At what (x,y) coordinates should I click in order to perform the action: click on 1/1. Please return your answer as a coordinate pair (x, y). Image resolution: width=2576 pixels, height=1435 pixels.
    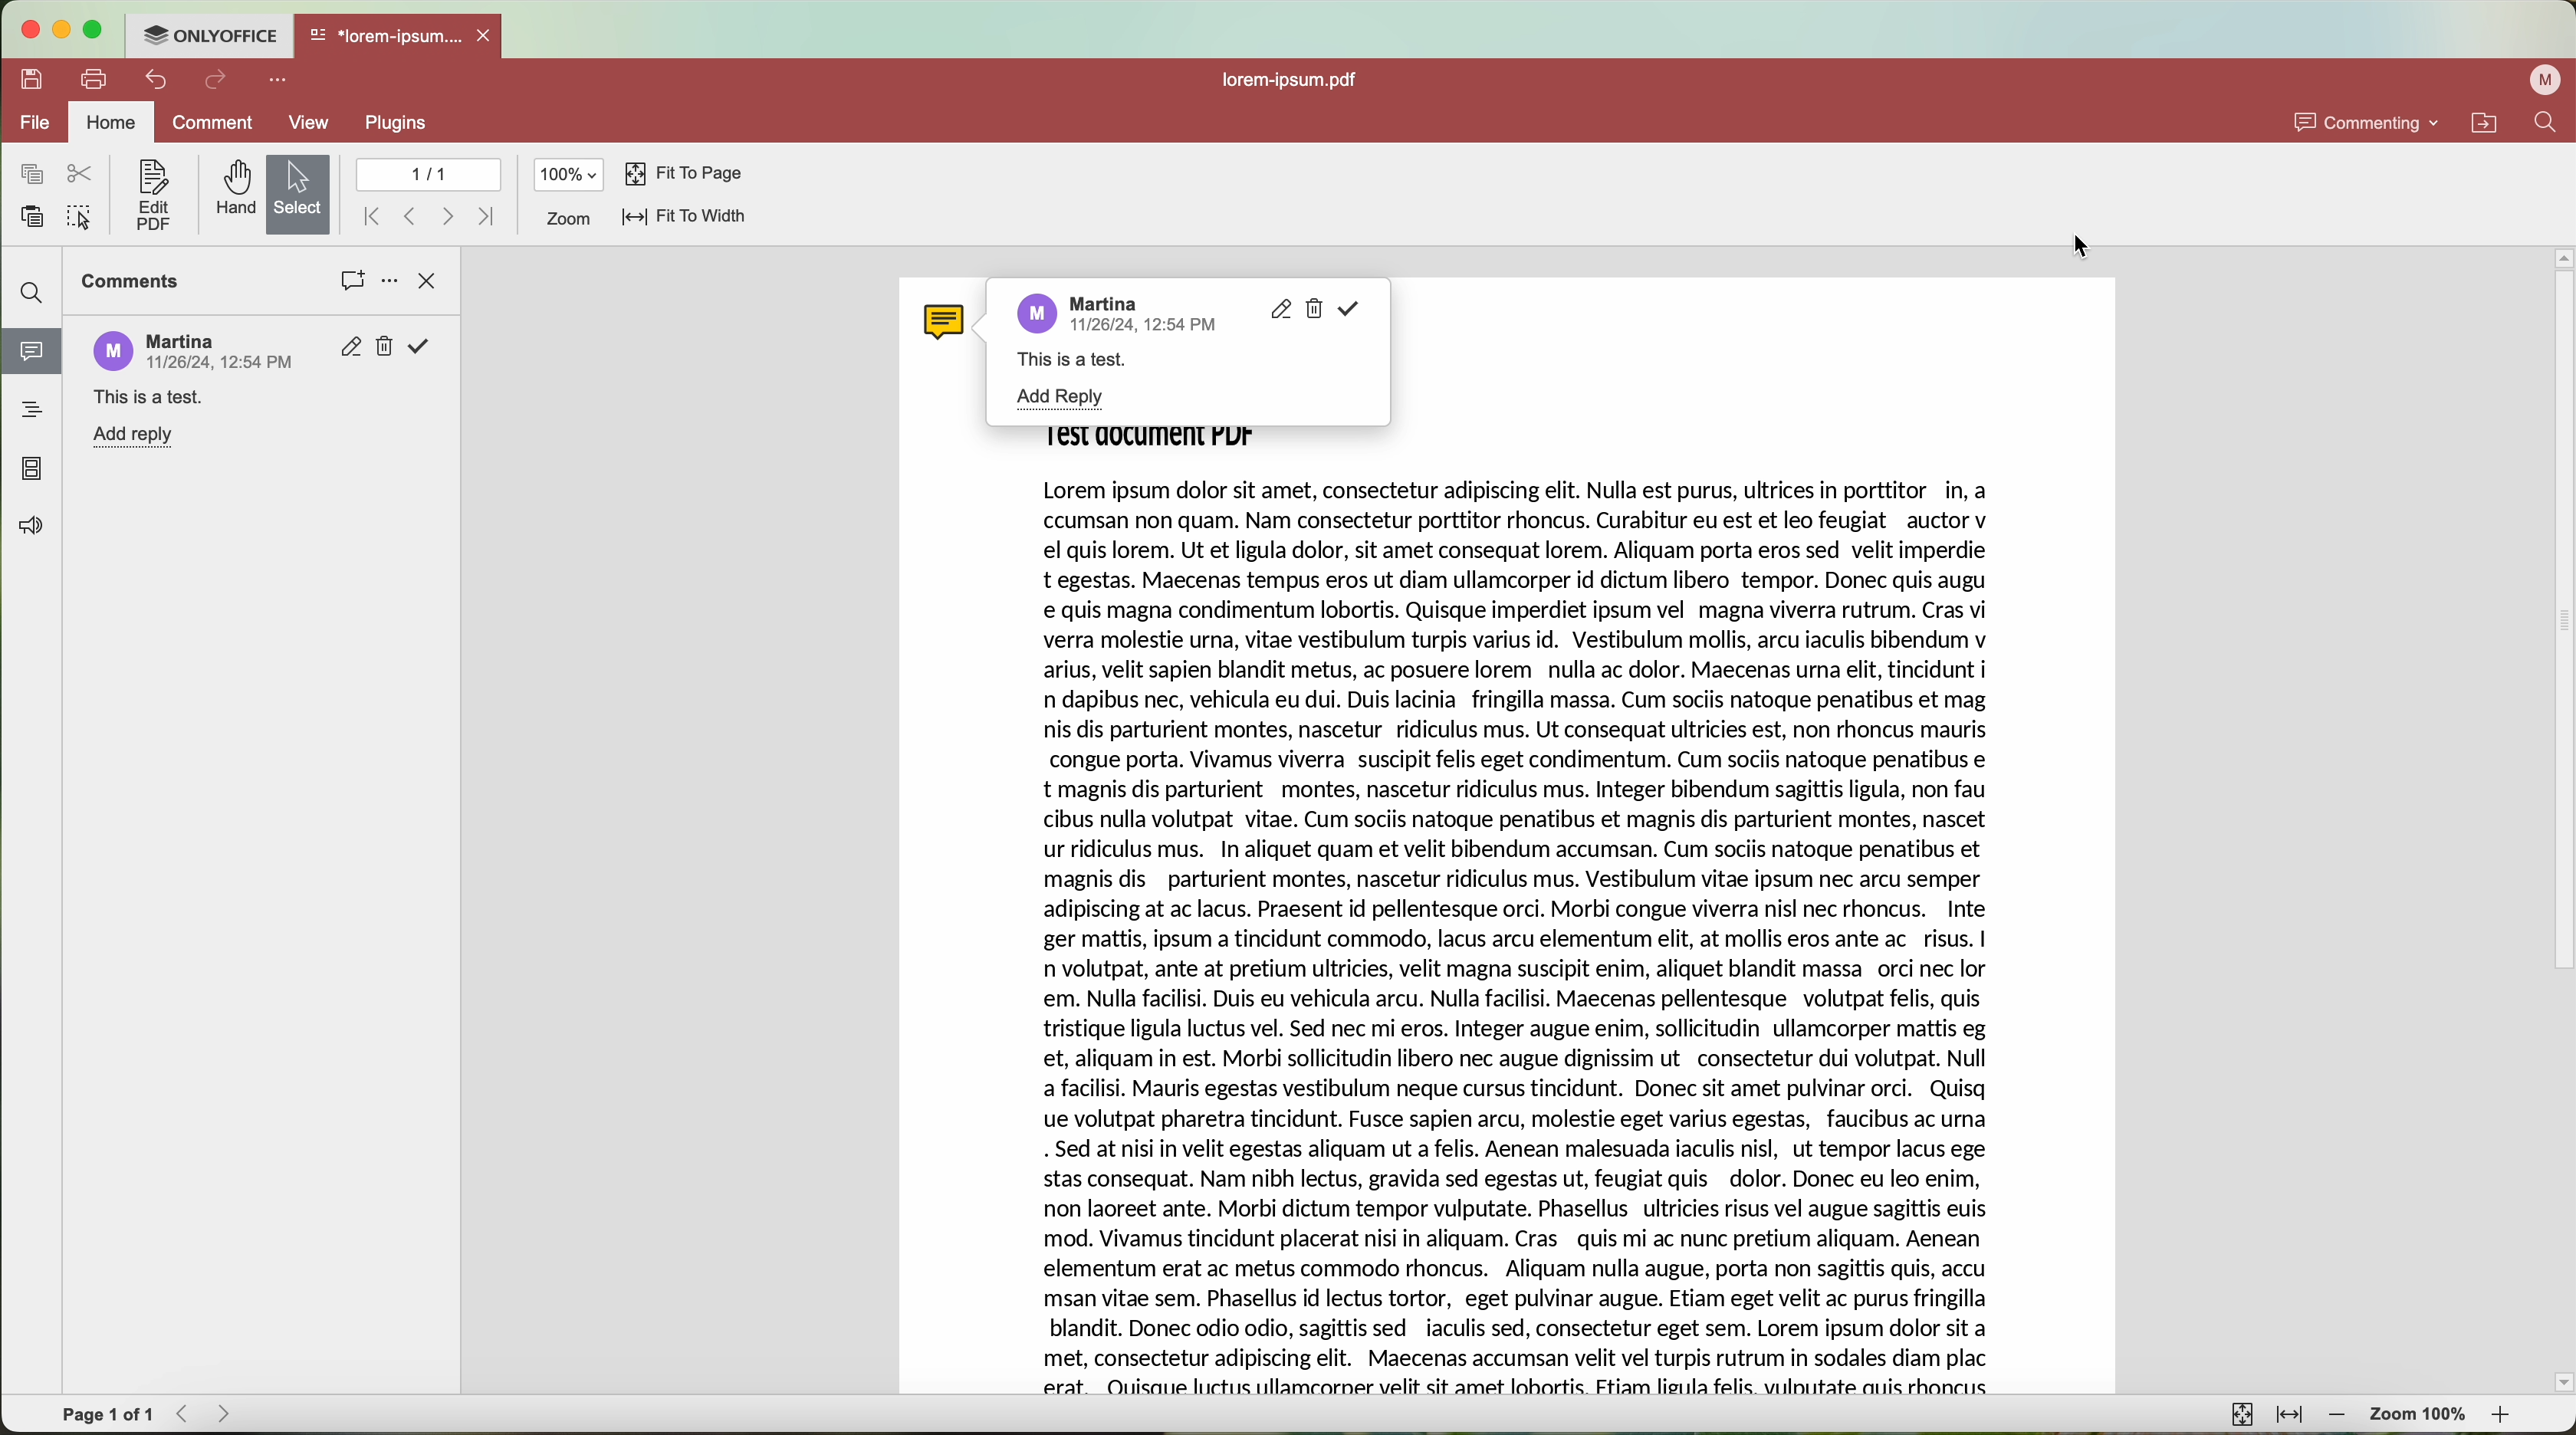
    Looking at the image, I should click on (427, 173).